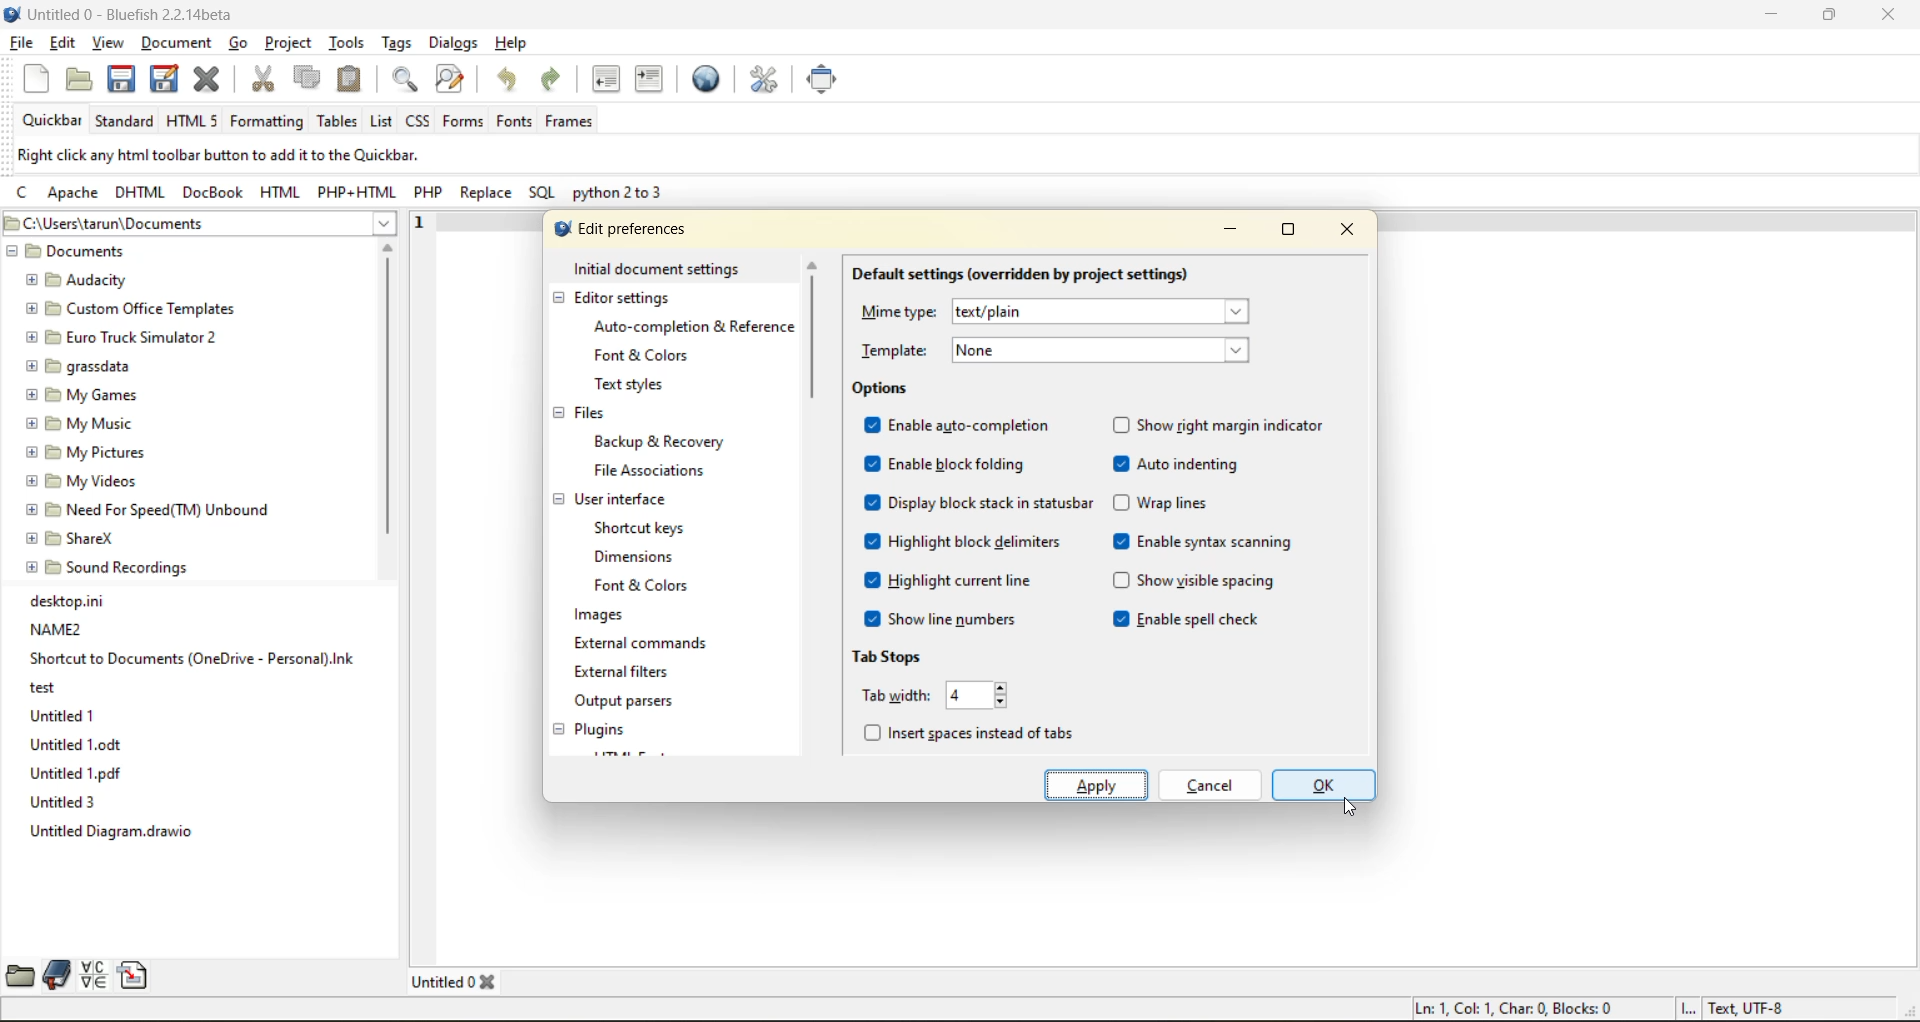 Image resolution: width=1920 pixels, height=1022 pixels. I want to click on vertical scroll bar, so click(387, 399).